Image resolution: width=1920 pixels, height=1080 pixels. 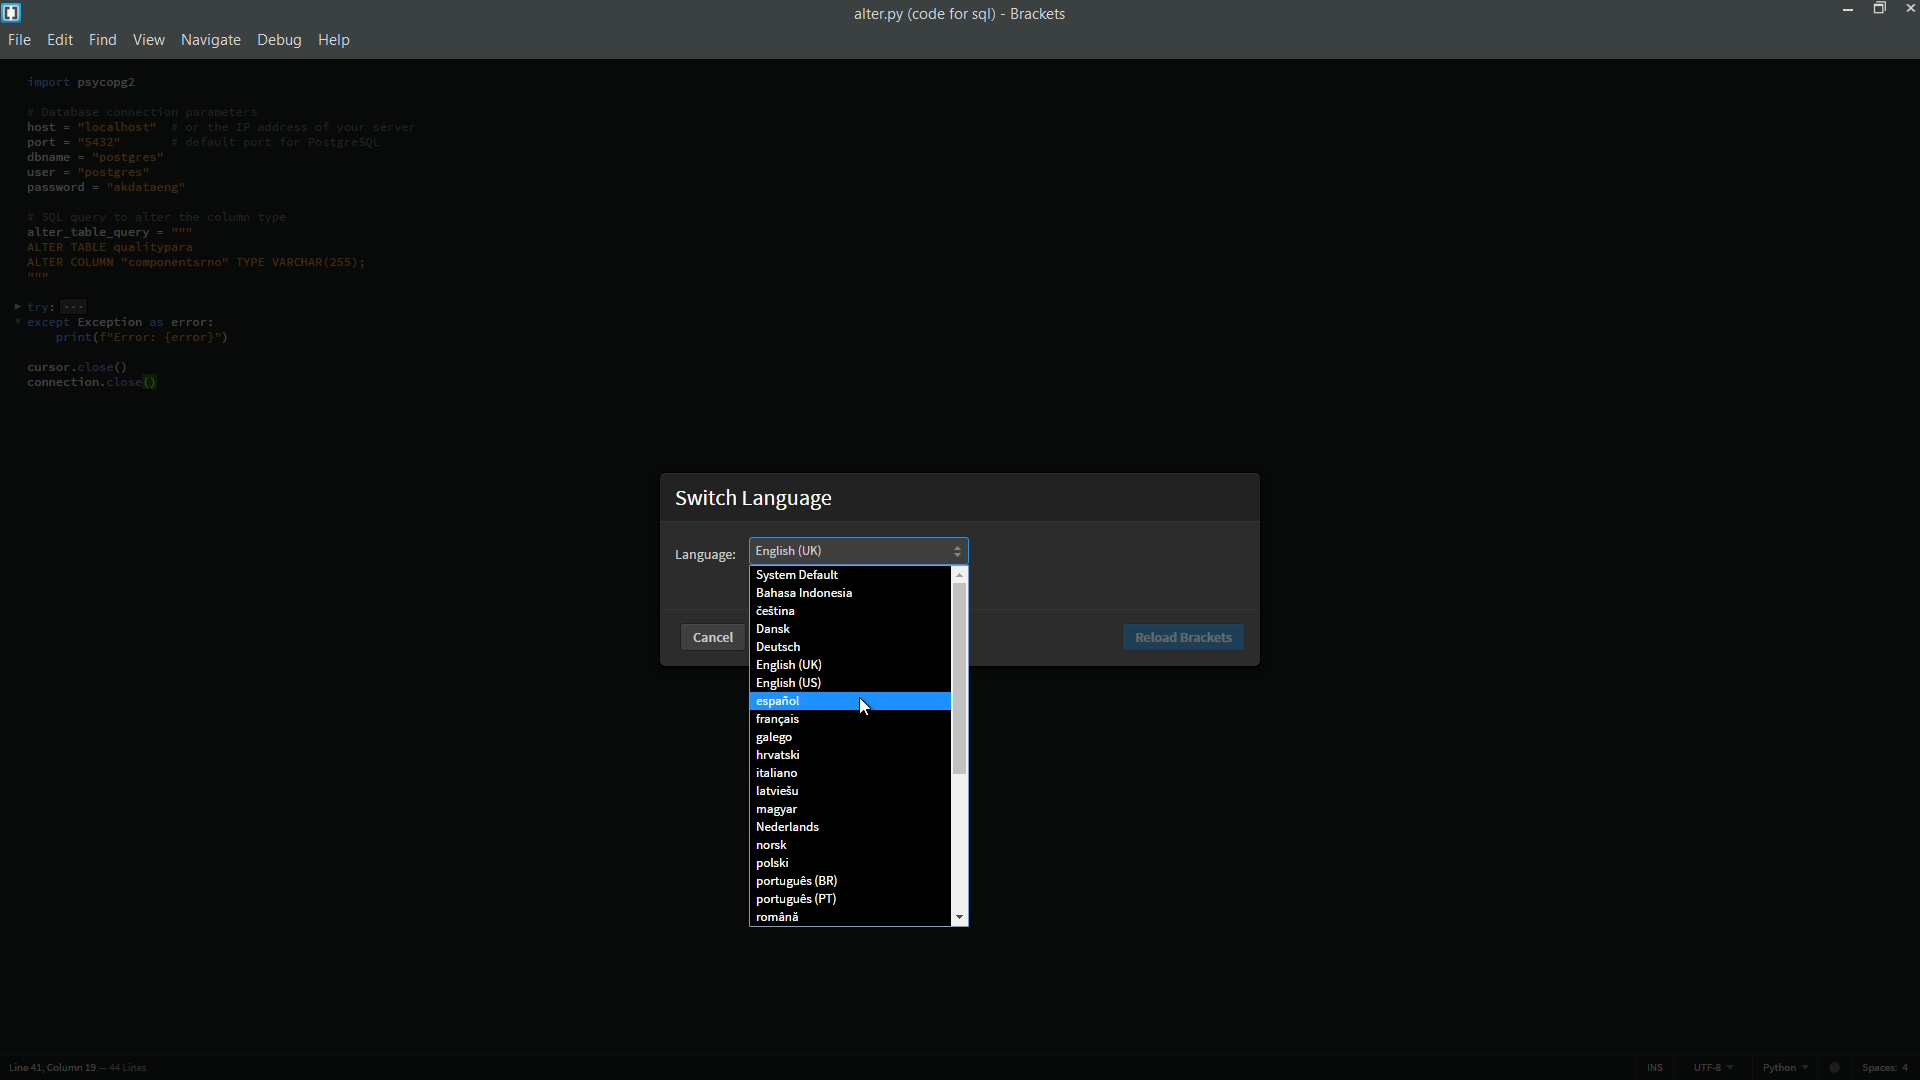 What do you see at coordinates (849, 703) in the screenshot?
I see `Espanol` at bounding box center [849, 703].